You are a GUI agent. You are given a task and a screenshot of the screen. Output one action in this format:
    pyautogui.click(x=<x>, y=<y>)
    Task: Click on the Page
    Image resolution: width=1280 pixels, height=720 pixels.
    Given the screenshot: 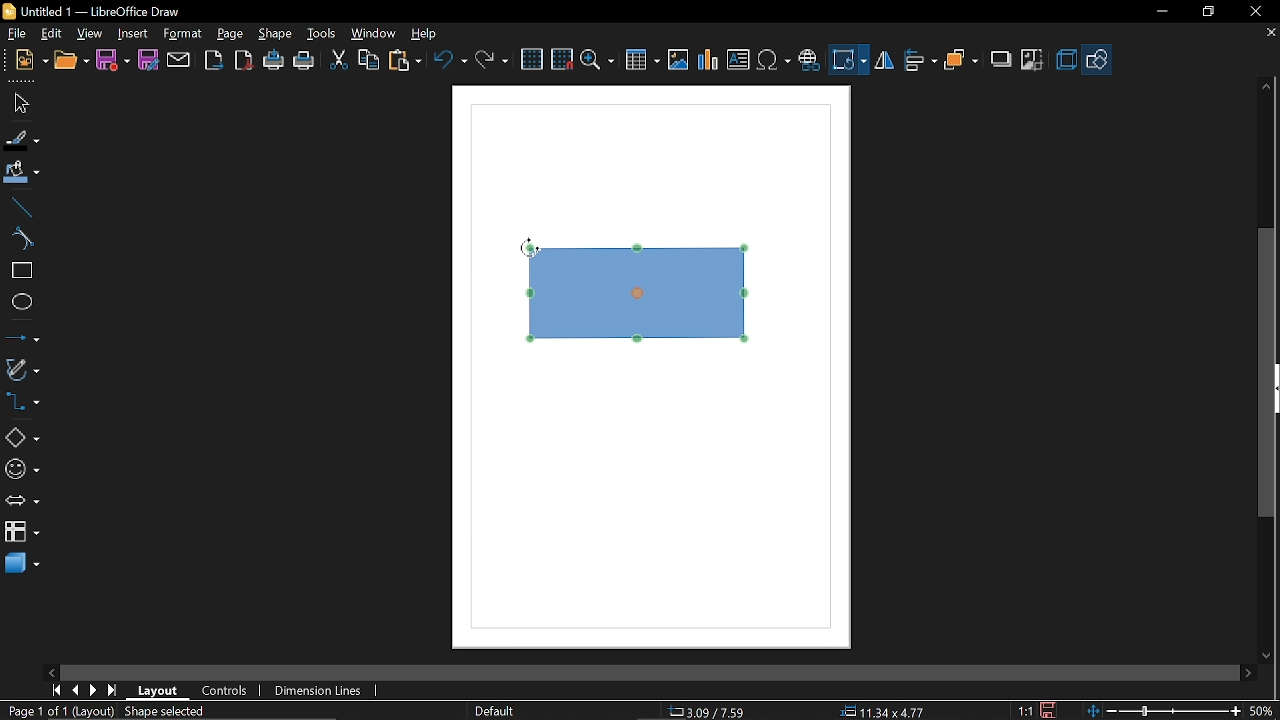 What is the action you would take?
    pyautogui.click(x=230, y=34)
    